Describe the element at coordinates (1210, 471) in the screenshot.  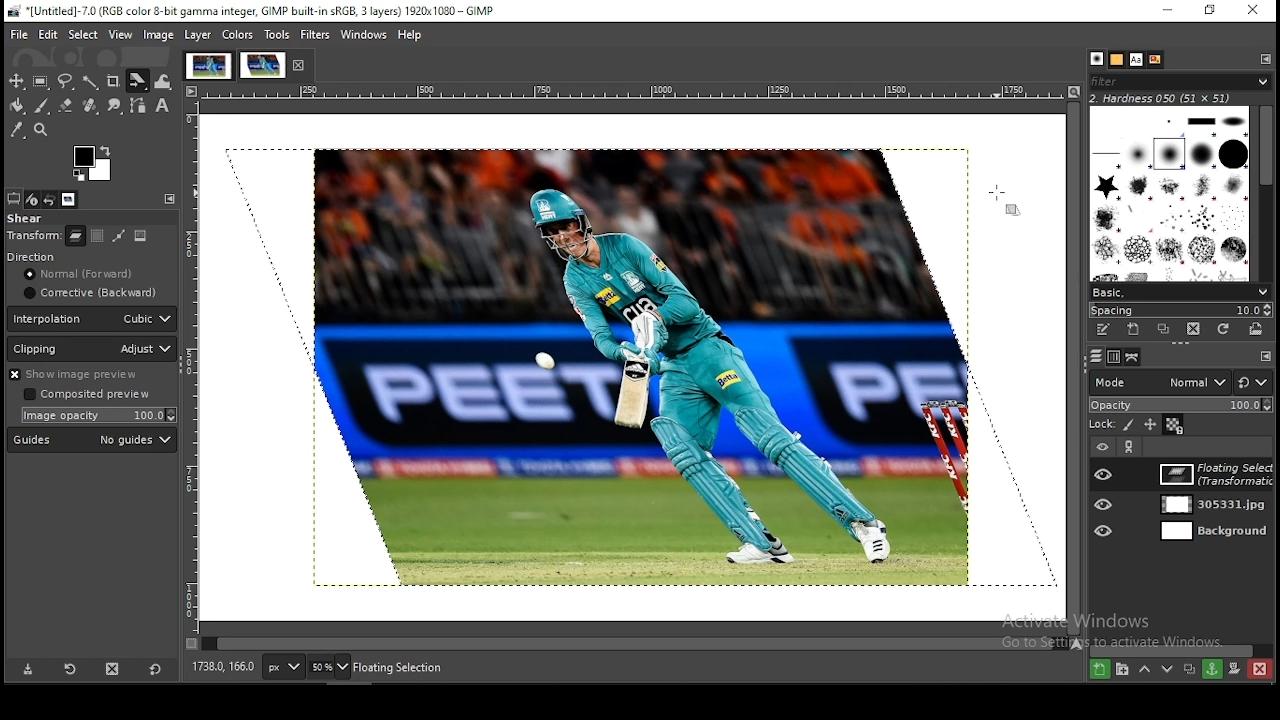
I see `layer` at that location.